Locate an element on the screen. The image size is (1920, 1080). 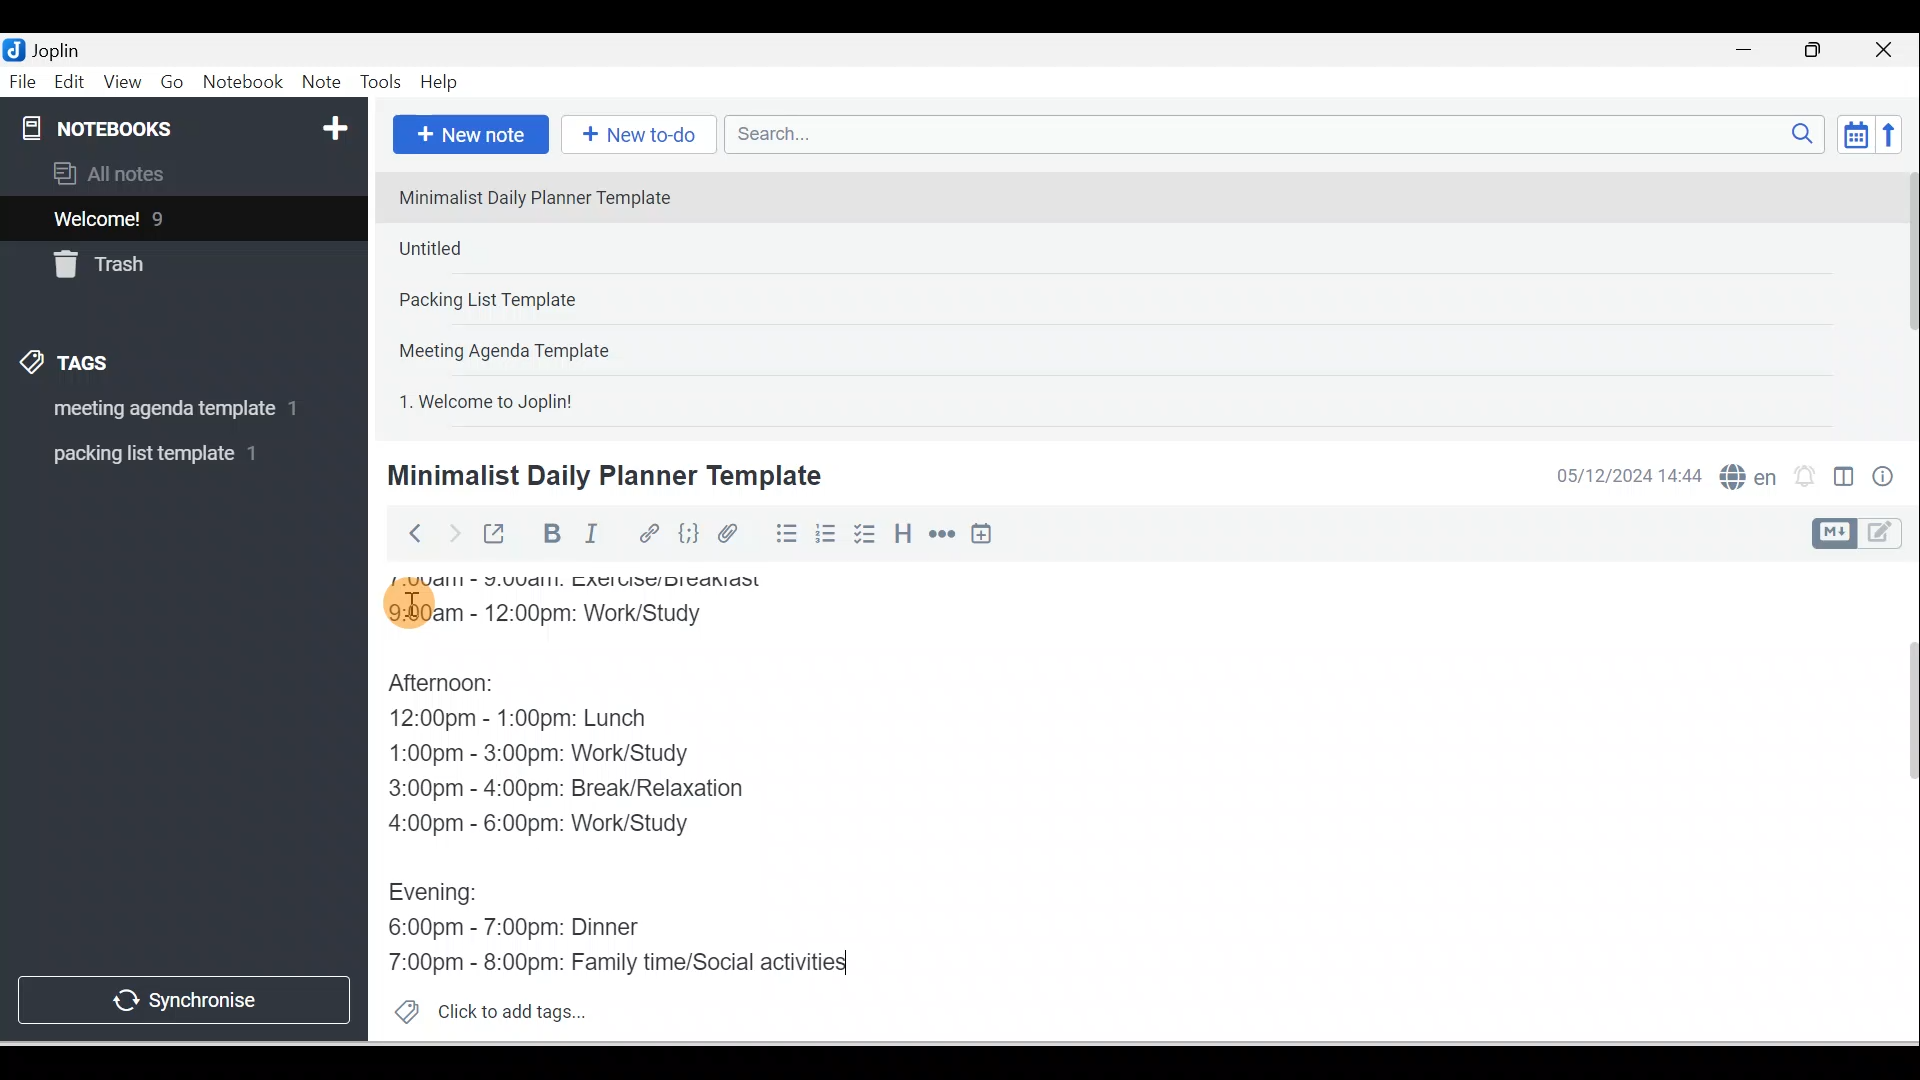
Heading is located at coordinates (902, 532).